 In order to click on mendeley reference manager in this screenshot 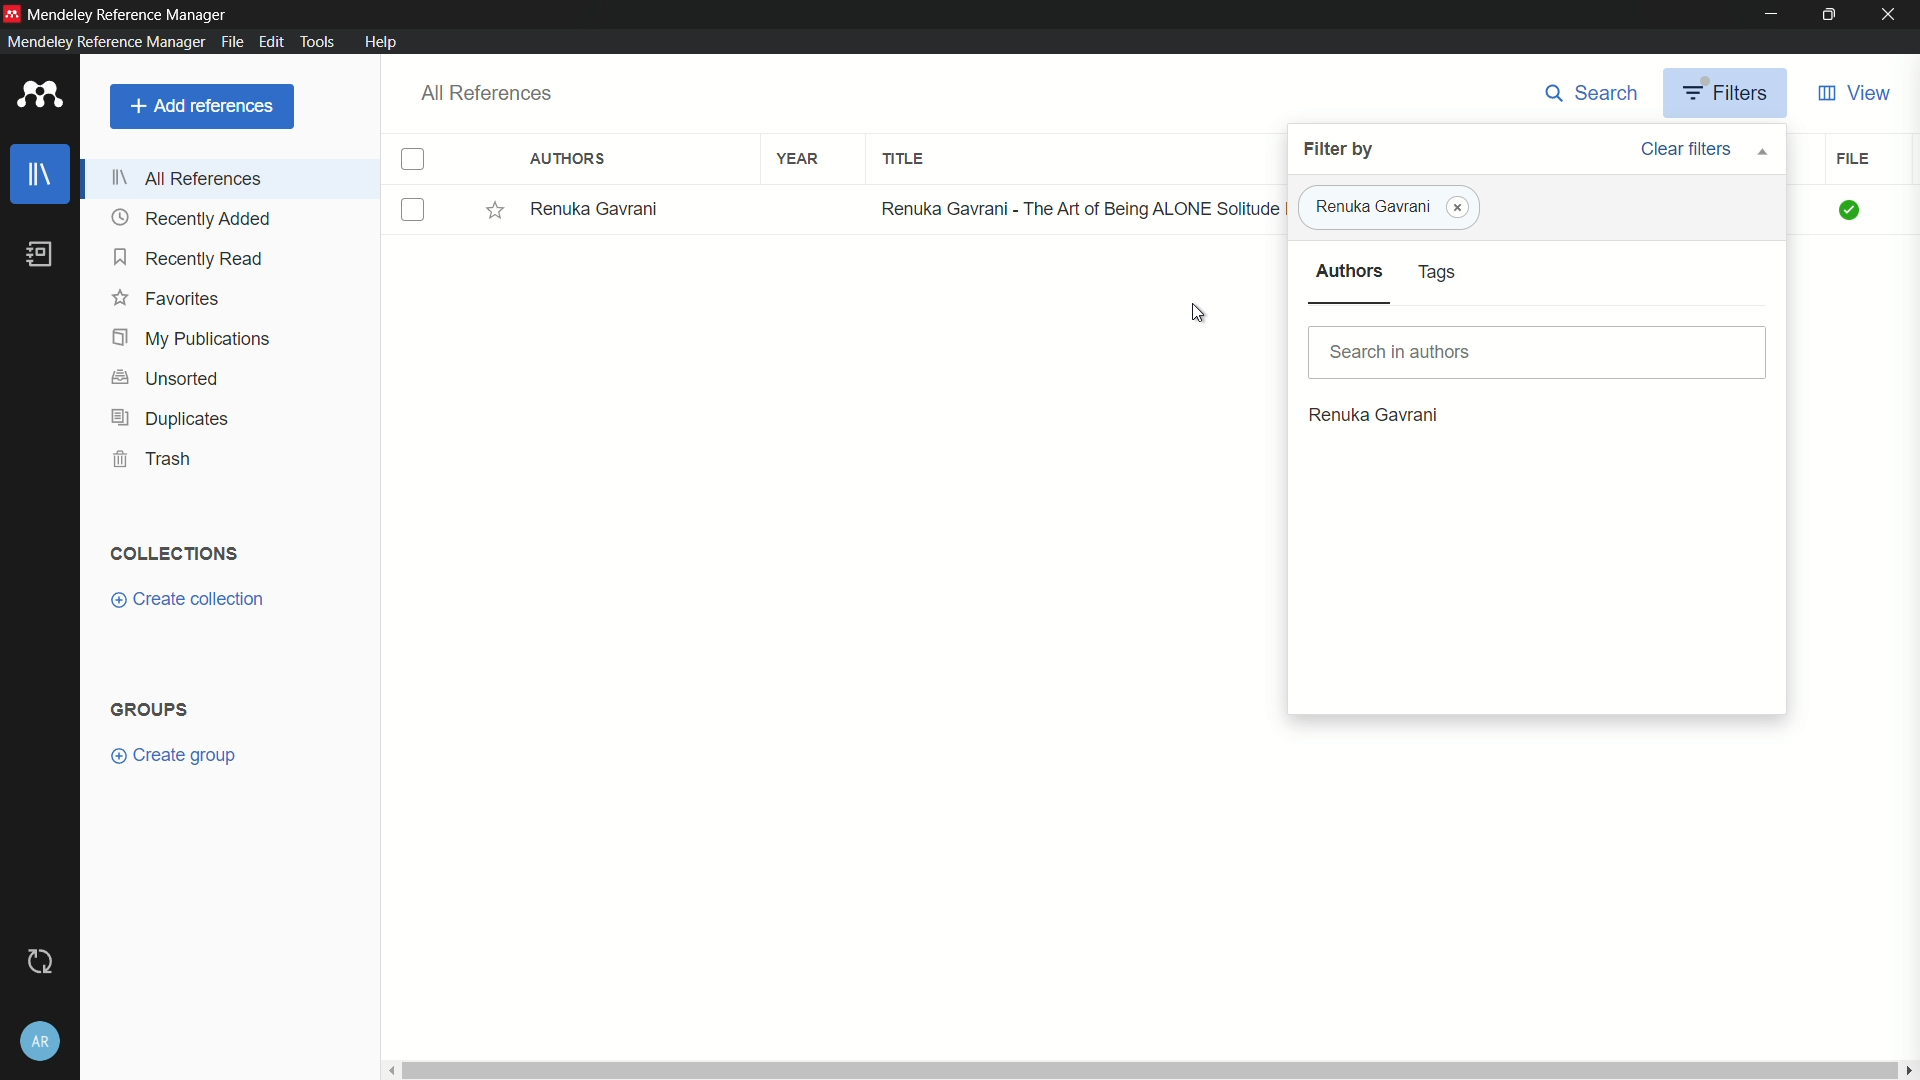, I will do `click(106, 41)`.